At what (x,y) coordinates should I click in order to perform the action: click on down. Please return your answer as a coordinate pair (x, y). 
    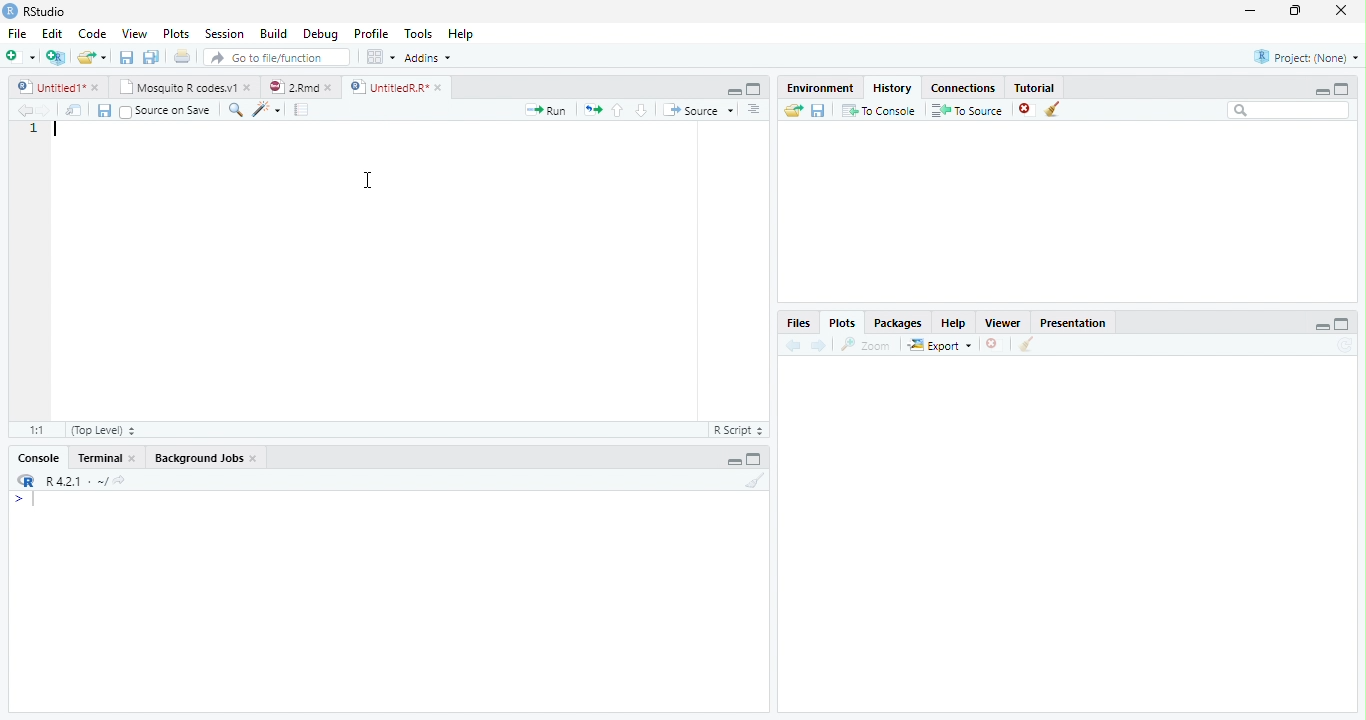
    Looking at the image, I should click on (641, 110).